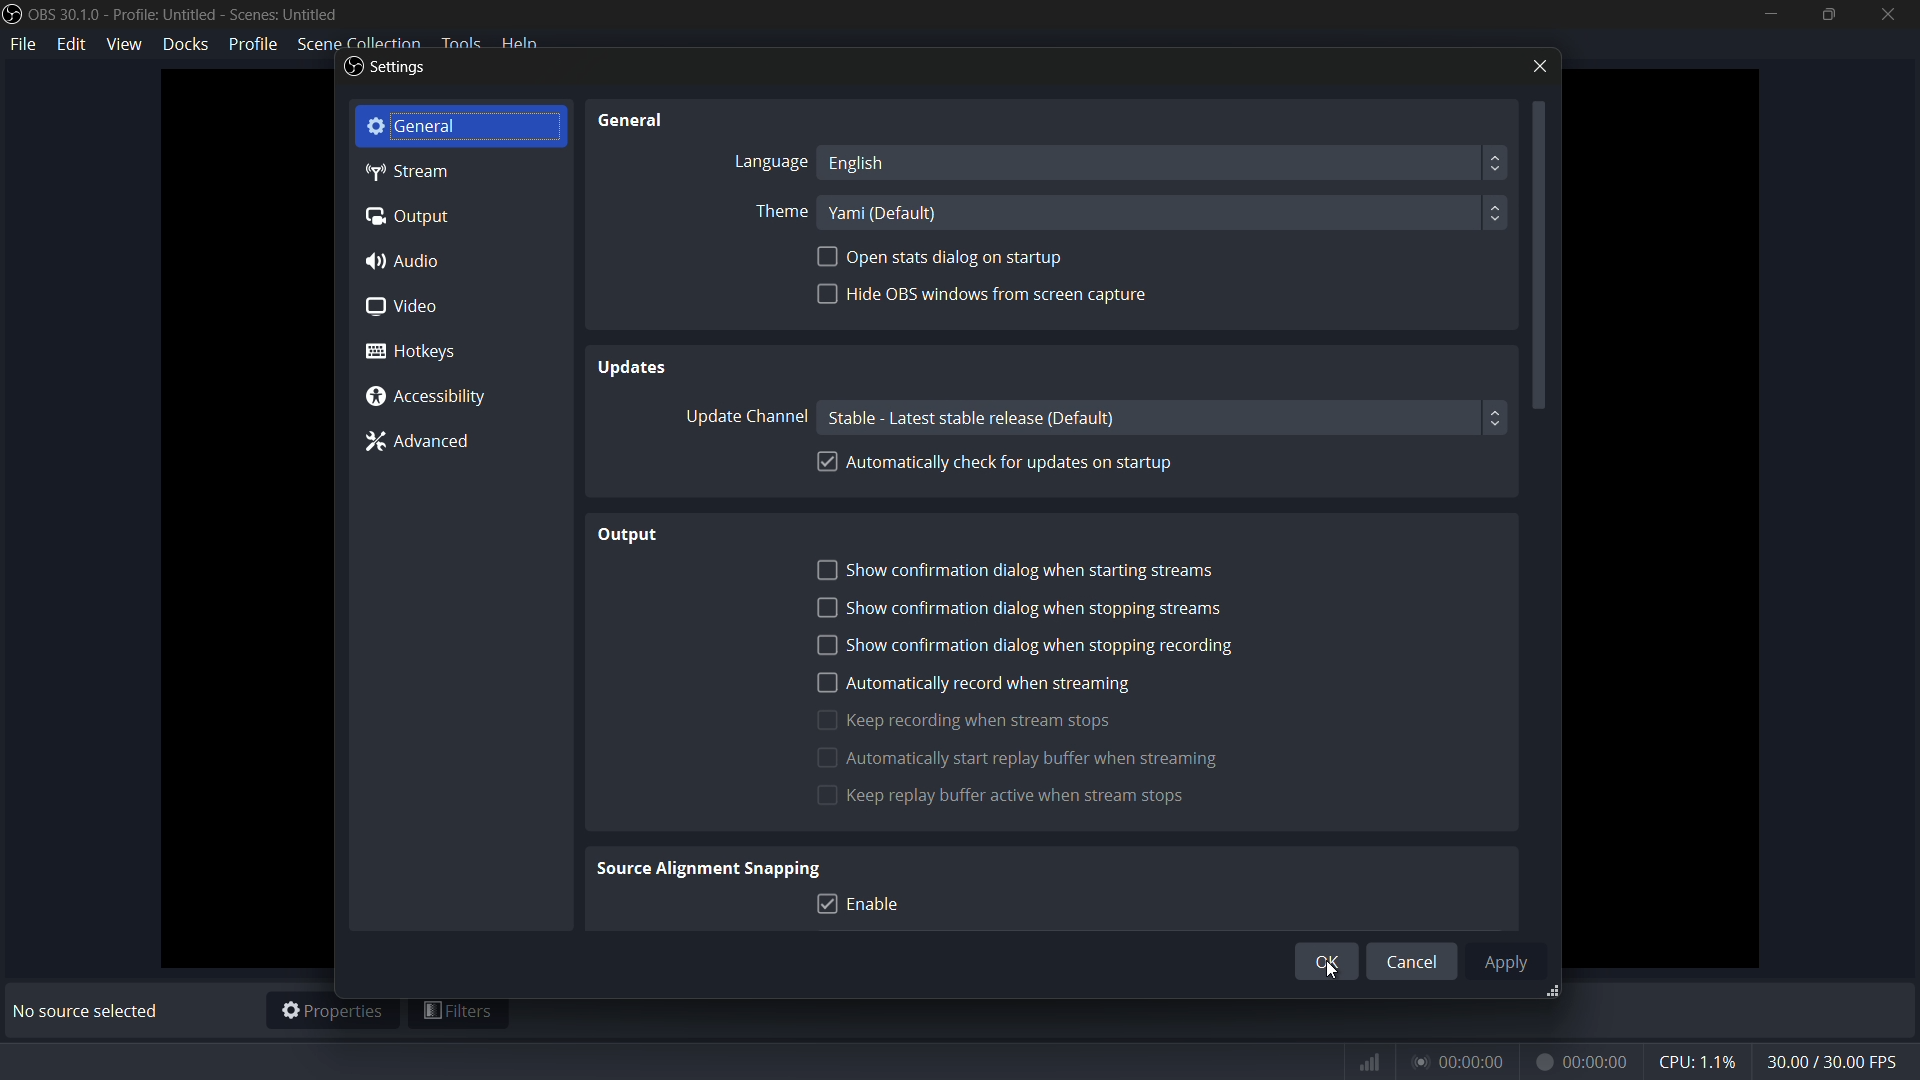  What do you see at coordinates (1540, 328) in the screenshot?
I see `Scrollbar` at bounding box center [1540, 328].